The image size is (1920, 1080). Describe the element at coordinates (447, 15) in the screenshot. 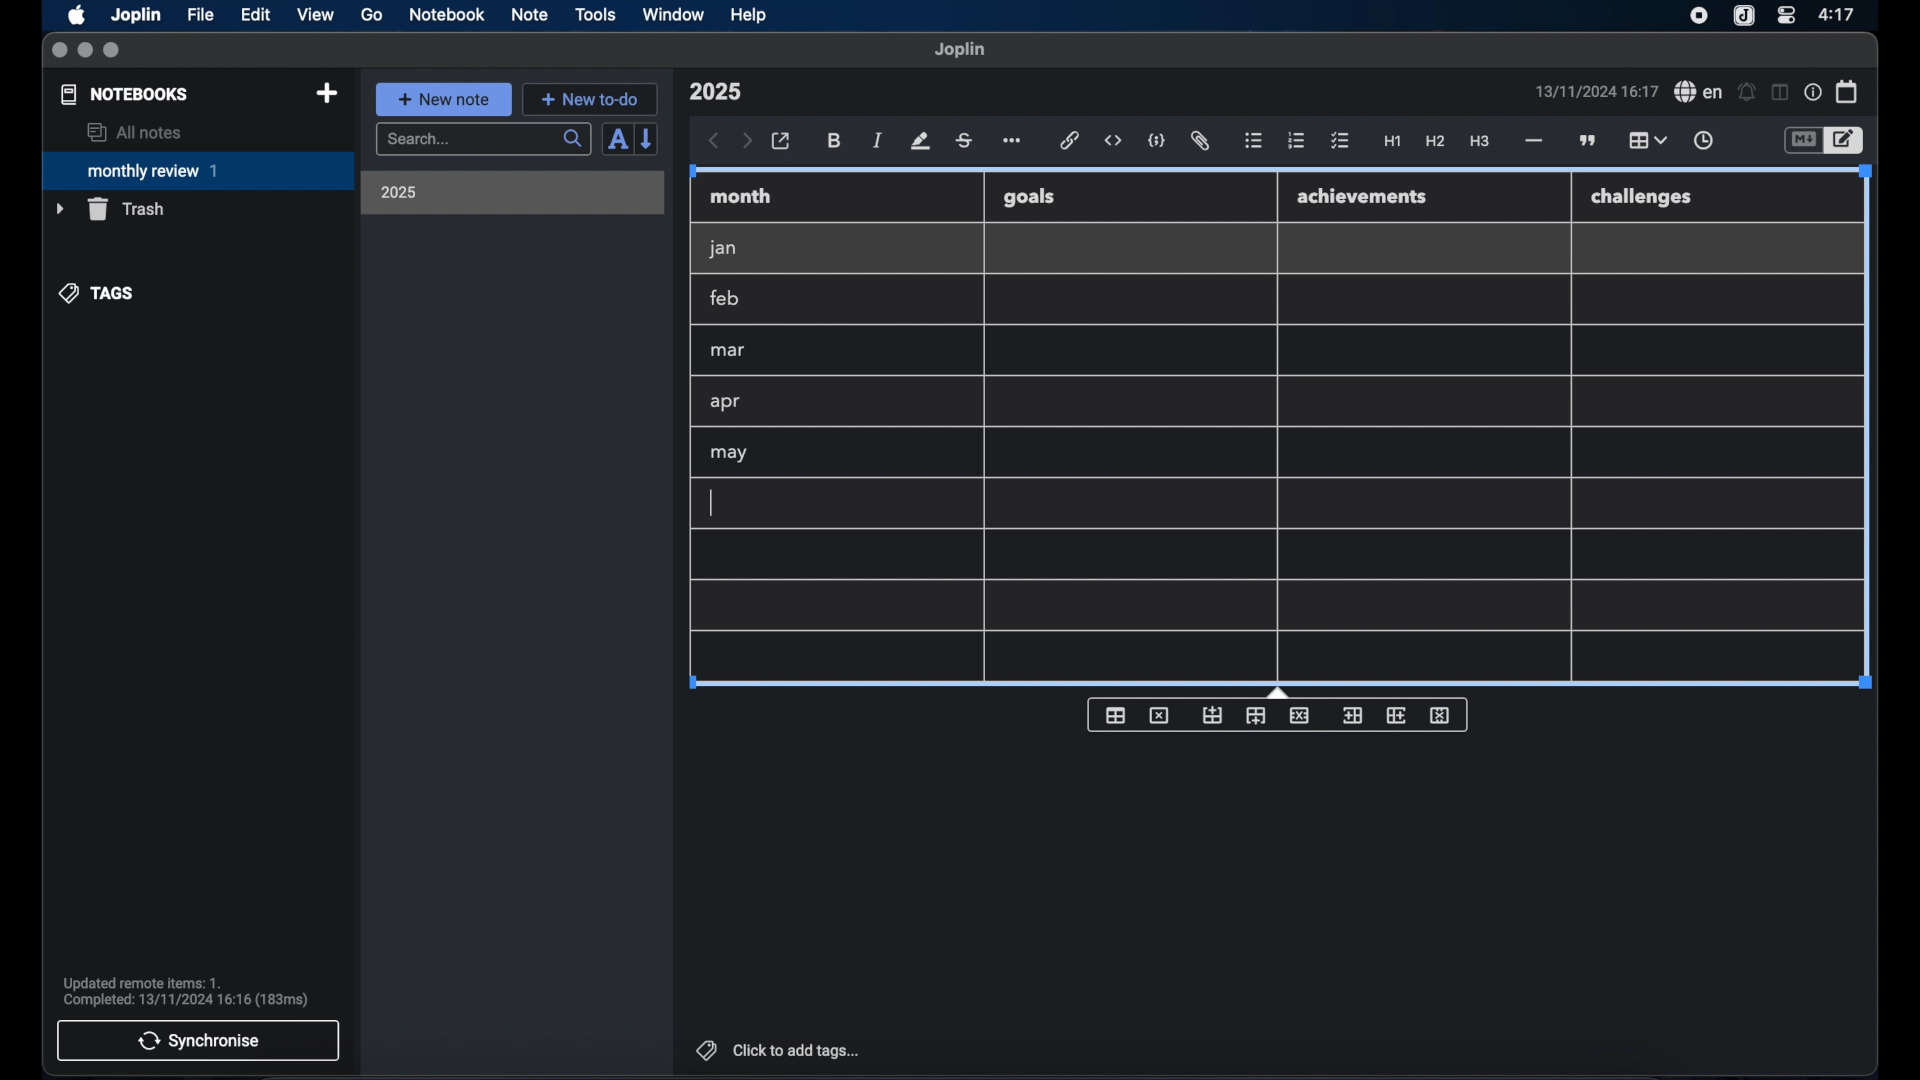

I see `notebook` at that location.